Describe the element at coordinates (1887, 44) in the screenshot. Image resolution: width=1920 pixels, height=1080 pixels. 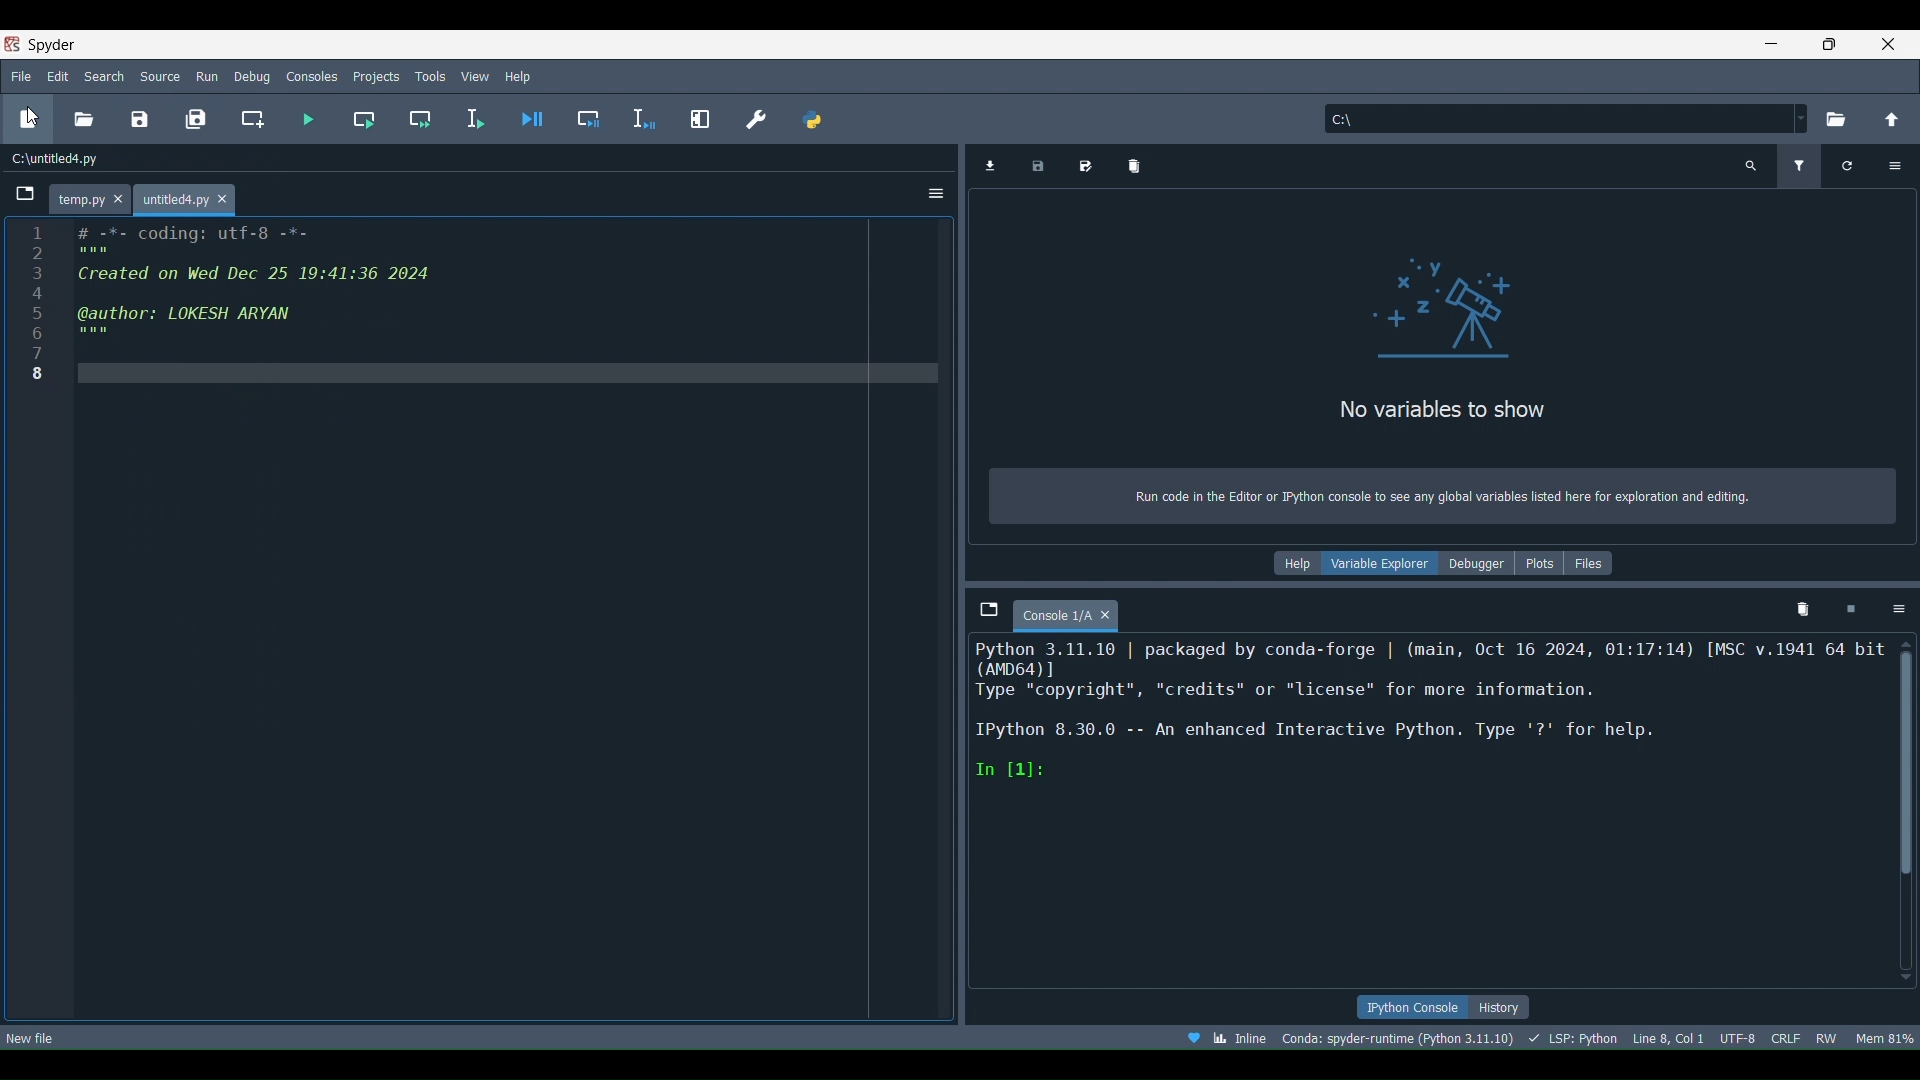
I see `close` at that location.